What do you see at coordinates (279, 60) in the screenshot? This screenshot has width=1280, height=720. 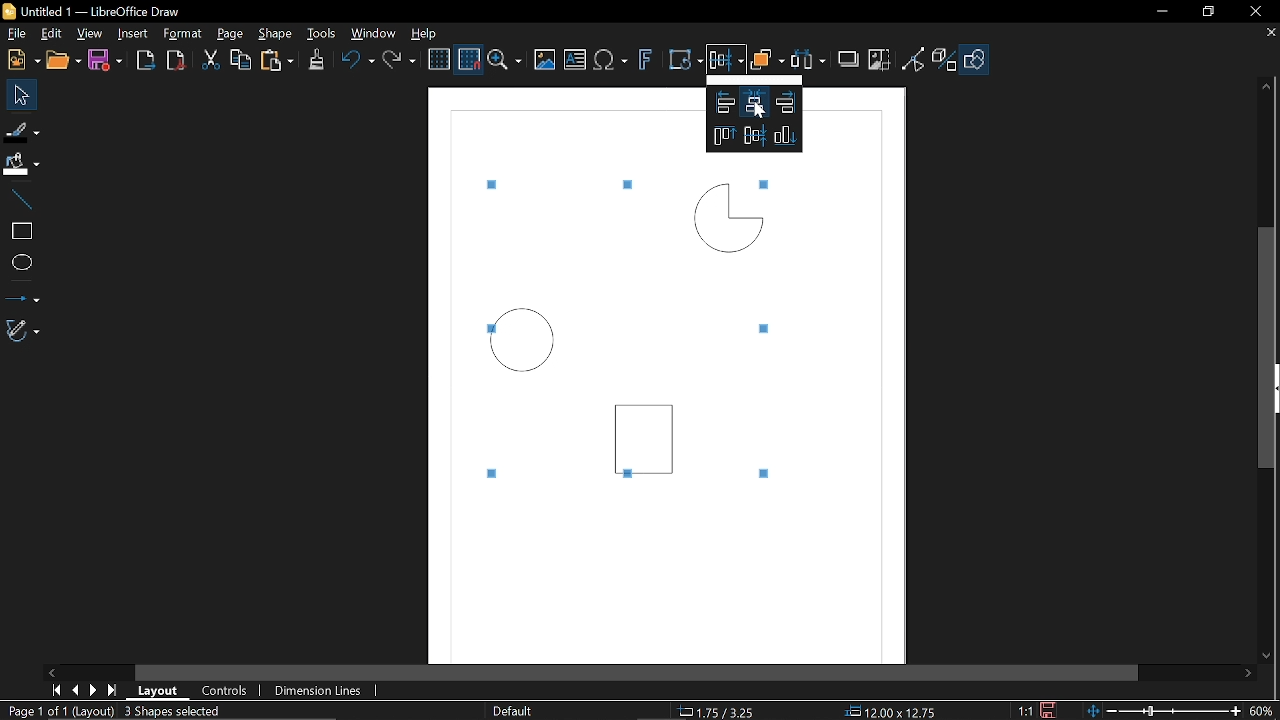 I see `paste` at bounding box center [279, 60].